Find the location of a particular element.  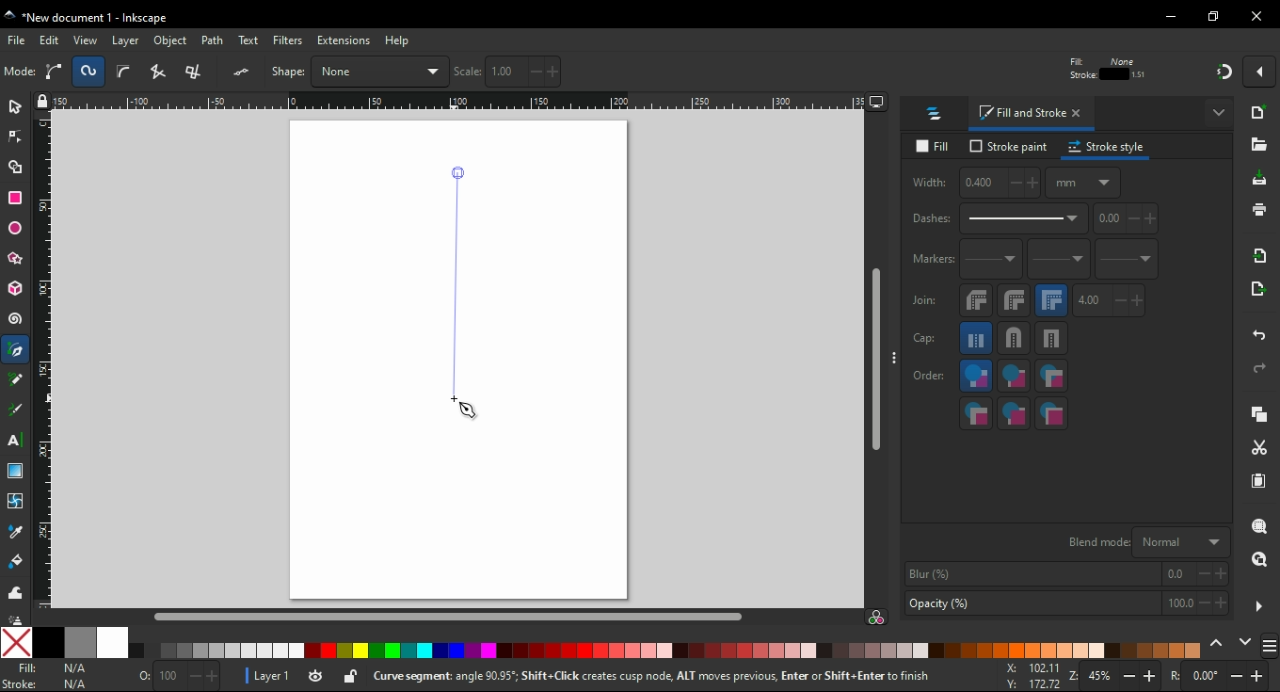

object rotate 90 CCW is located at coordinates (167, 72).